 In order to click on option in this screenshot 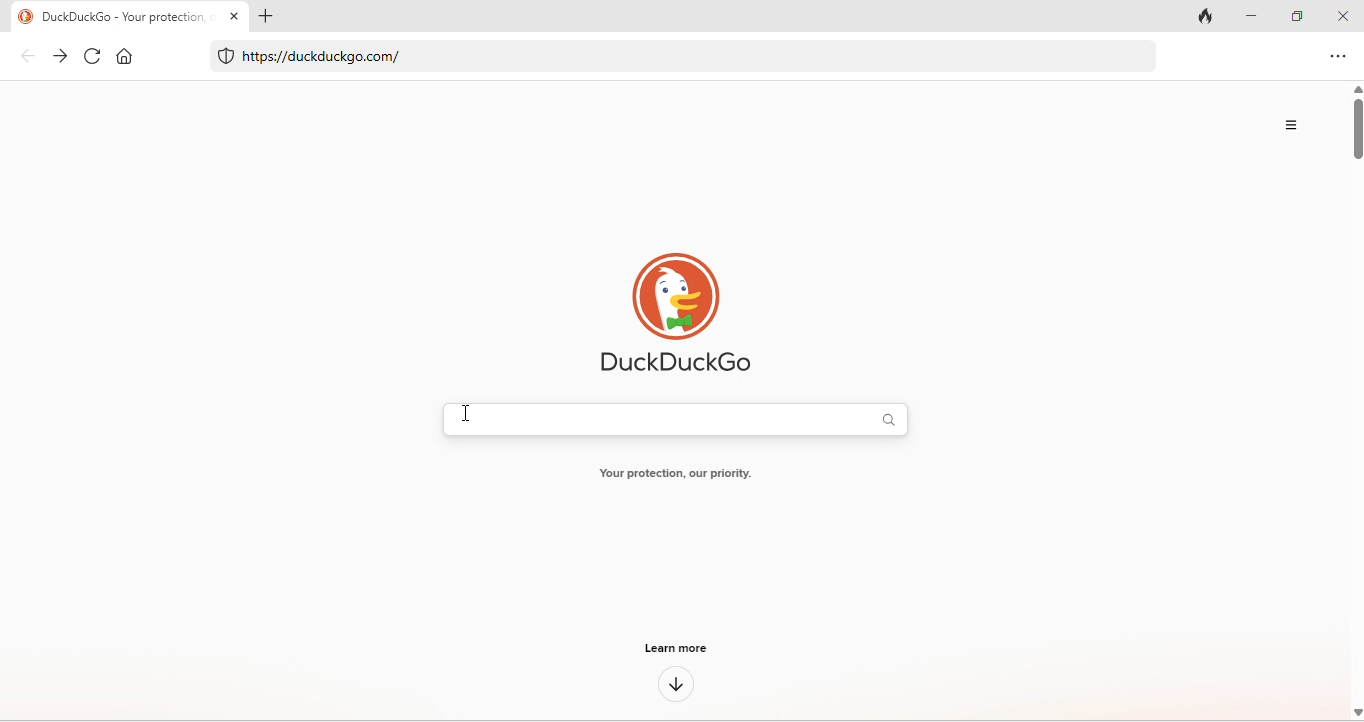, I will do `click(1335, 58)`.